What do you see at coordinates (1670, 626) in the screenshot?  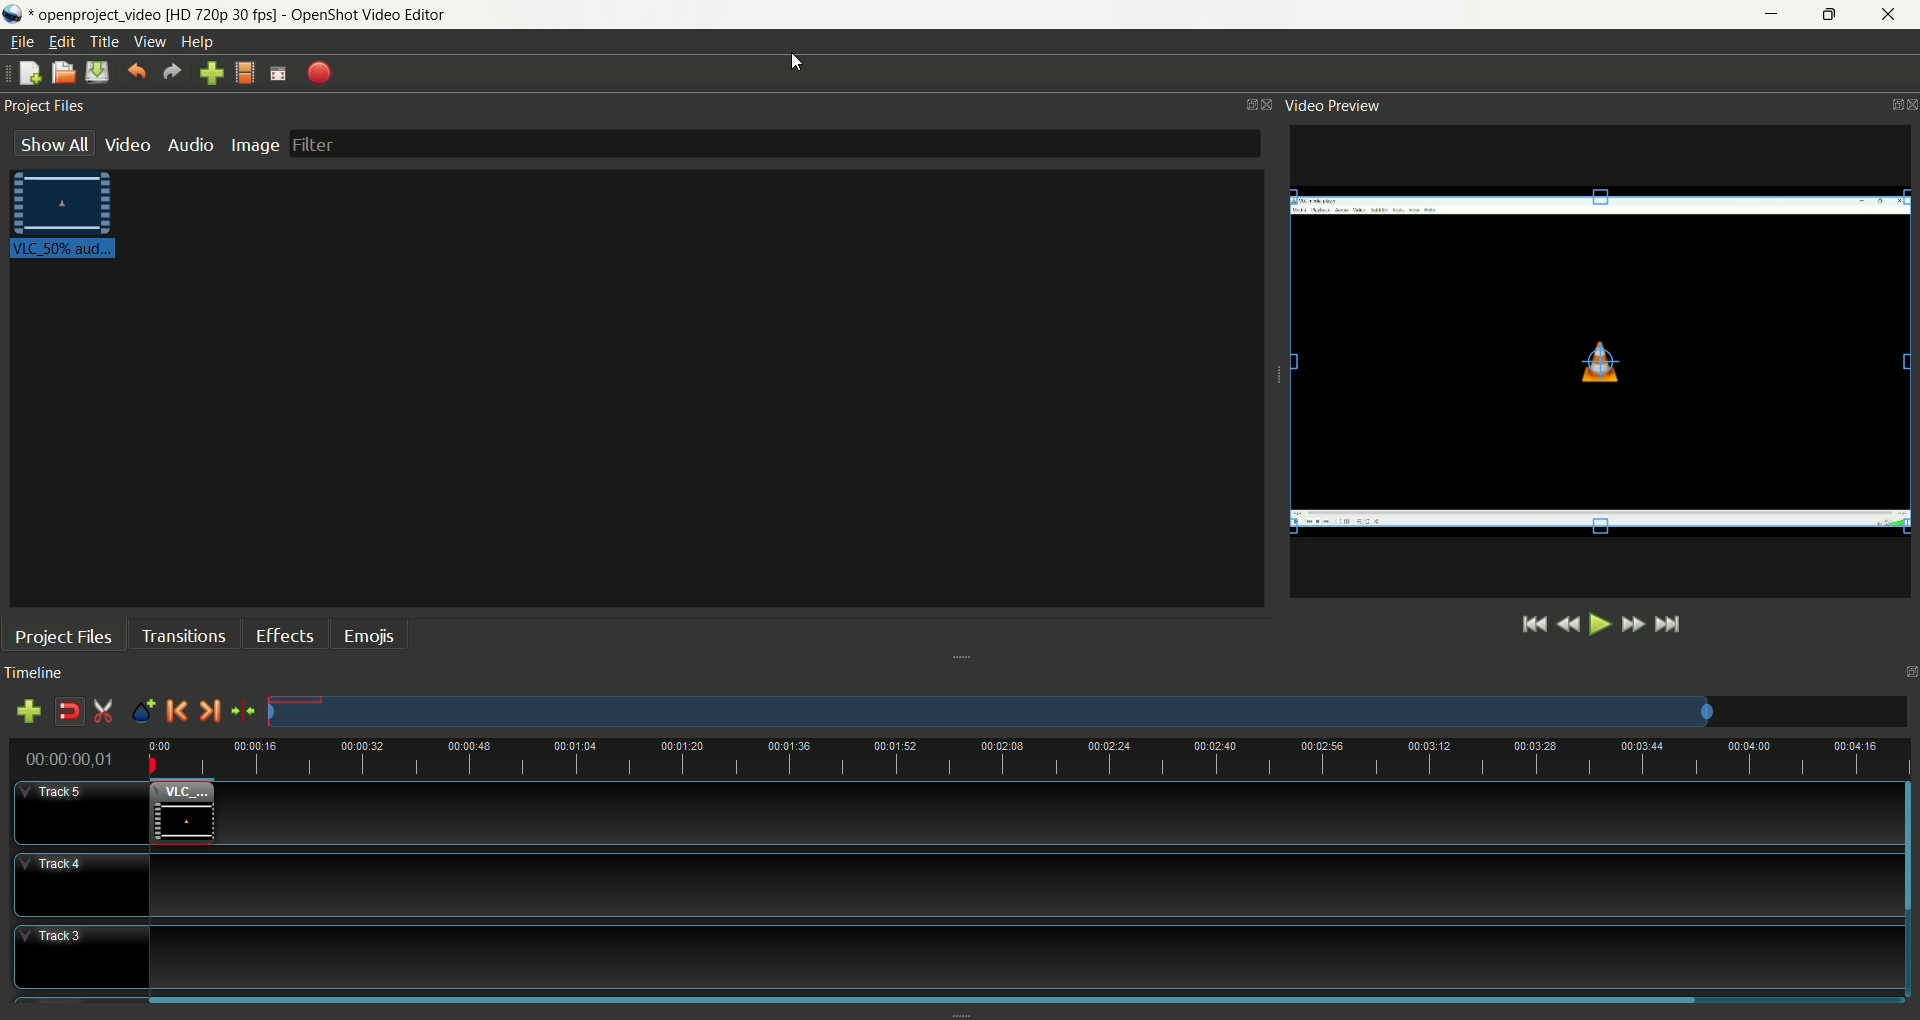 I see `jump to the end` at bounding box center [1670, 626].